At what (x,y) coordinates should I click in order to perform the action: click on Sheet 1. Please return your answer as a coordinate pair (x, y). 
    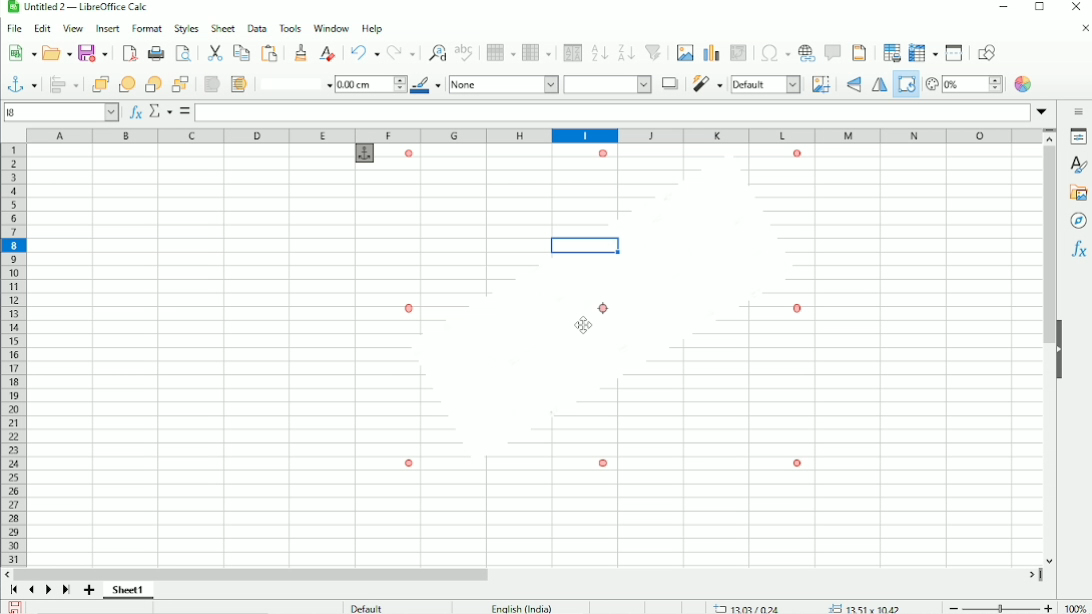
    Looking at the image, I should click on (128, 591).